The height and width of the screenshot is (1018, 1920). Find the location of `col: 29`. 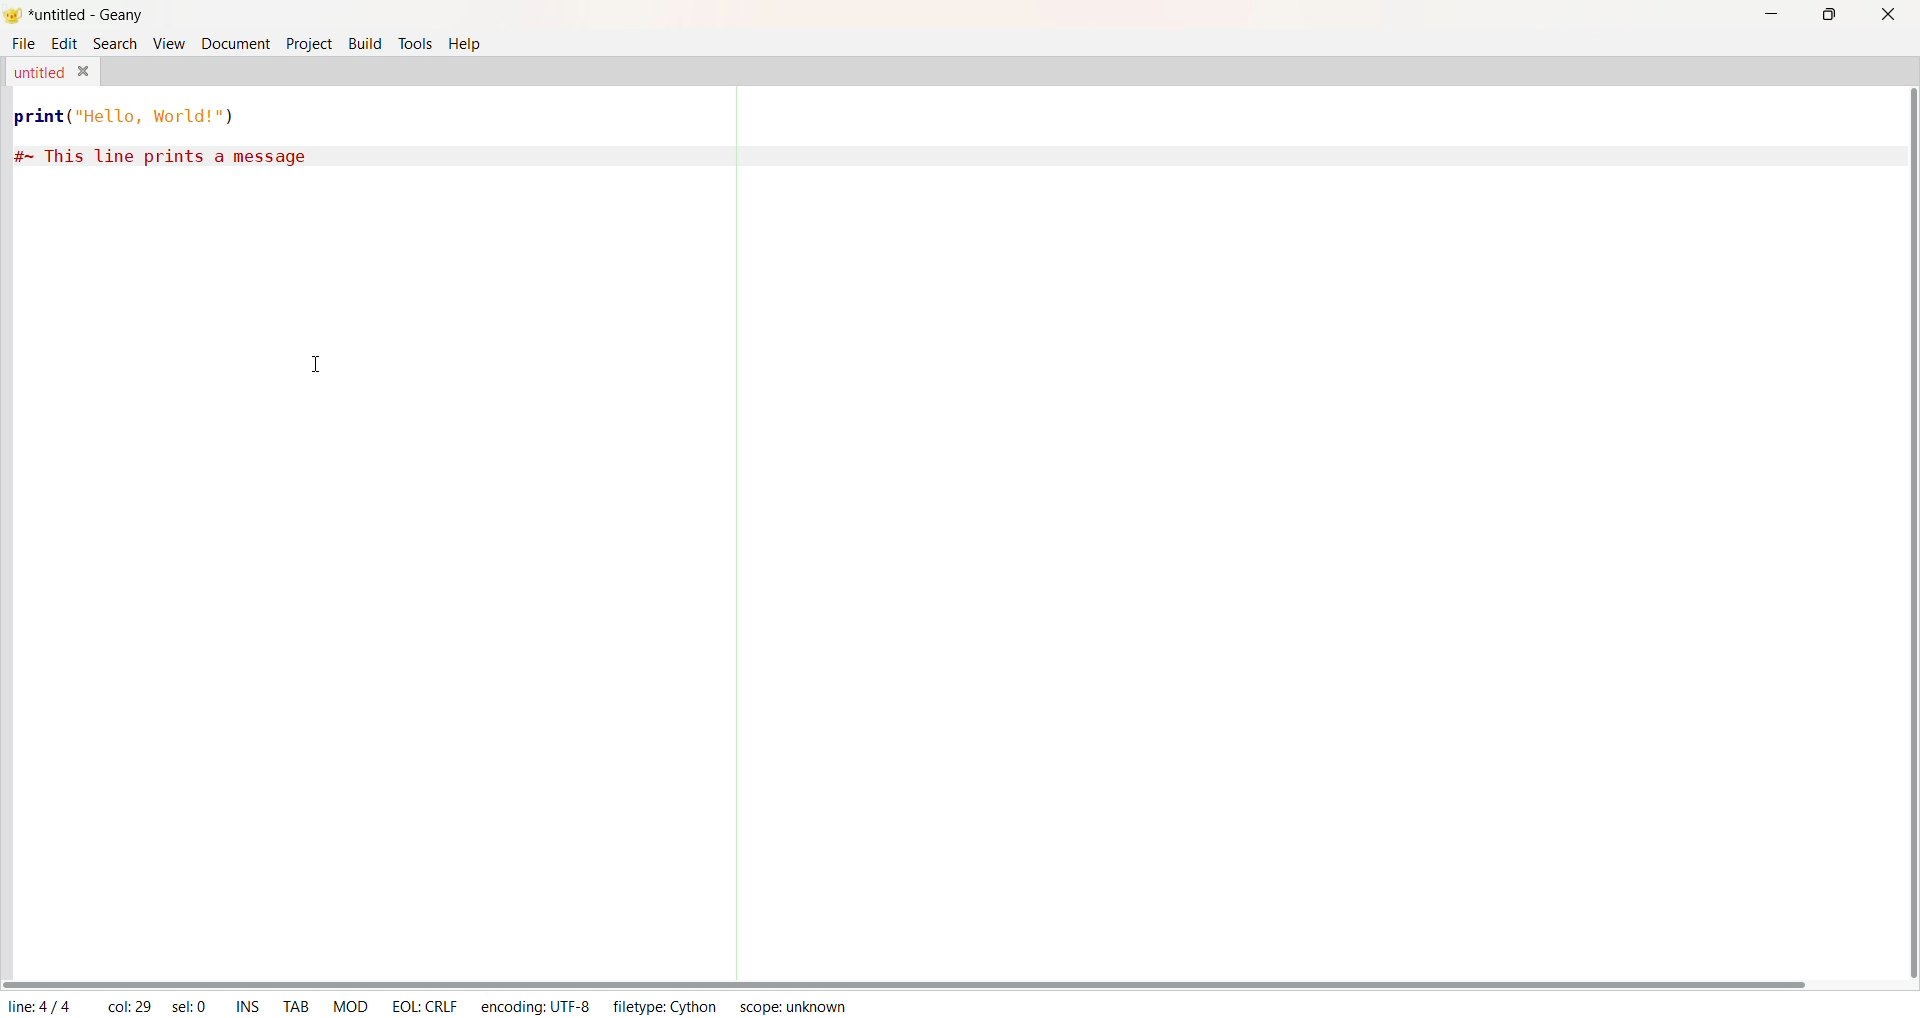

col: 29 is located at coordinates (127, 1003).